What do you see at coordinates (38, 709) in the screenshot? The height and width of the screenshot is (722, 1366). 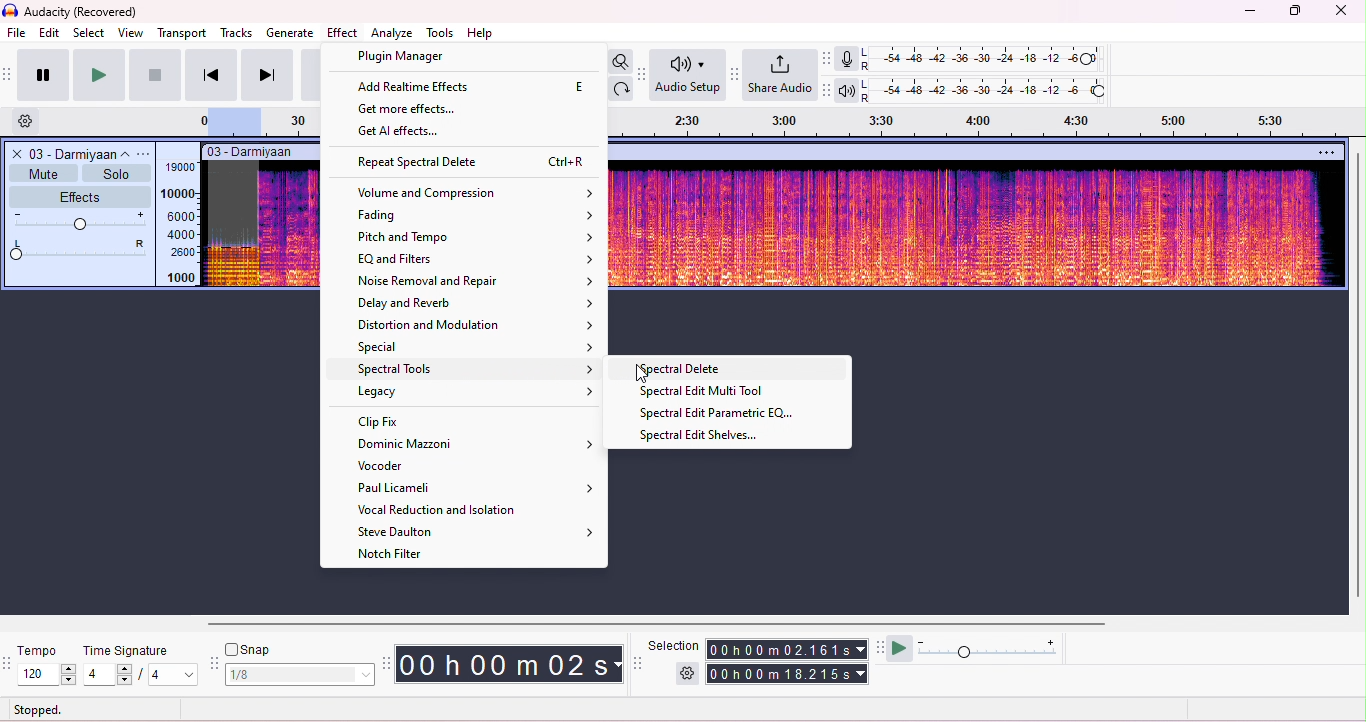 I see `stopped` at bounding box center [38, 709].